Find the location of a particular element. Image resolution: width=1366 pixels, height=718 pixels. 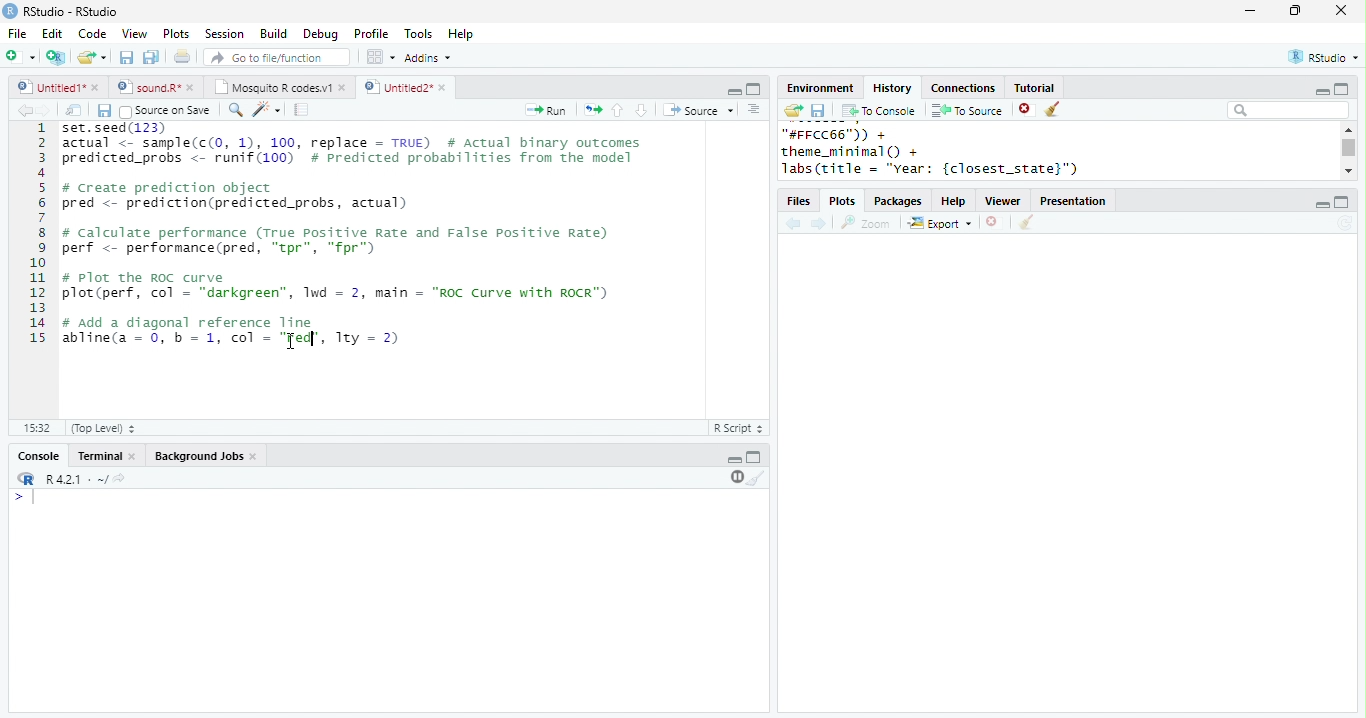

close is located at coordinates (1342, 10).